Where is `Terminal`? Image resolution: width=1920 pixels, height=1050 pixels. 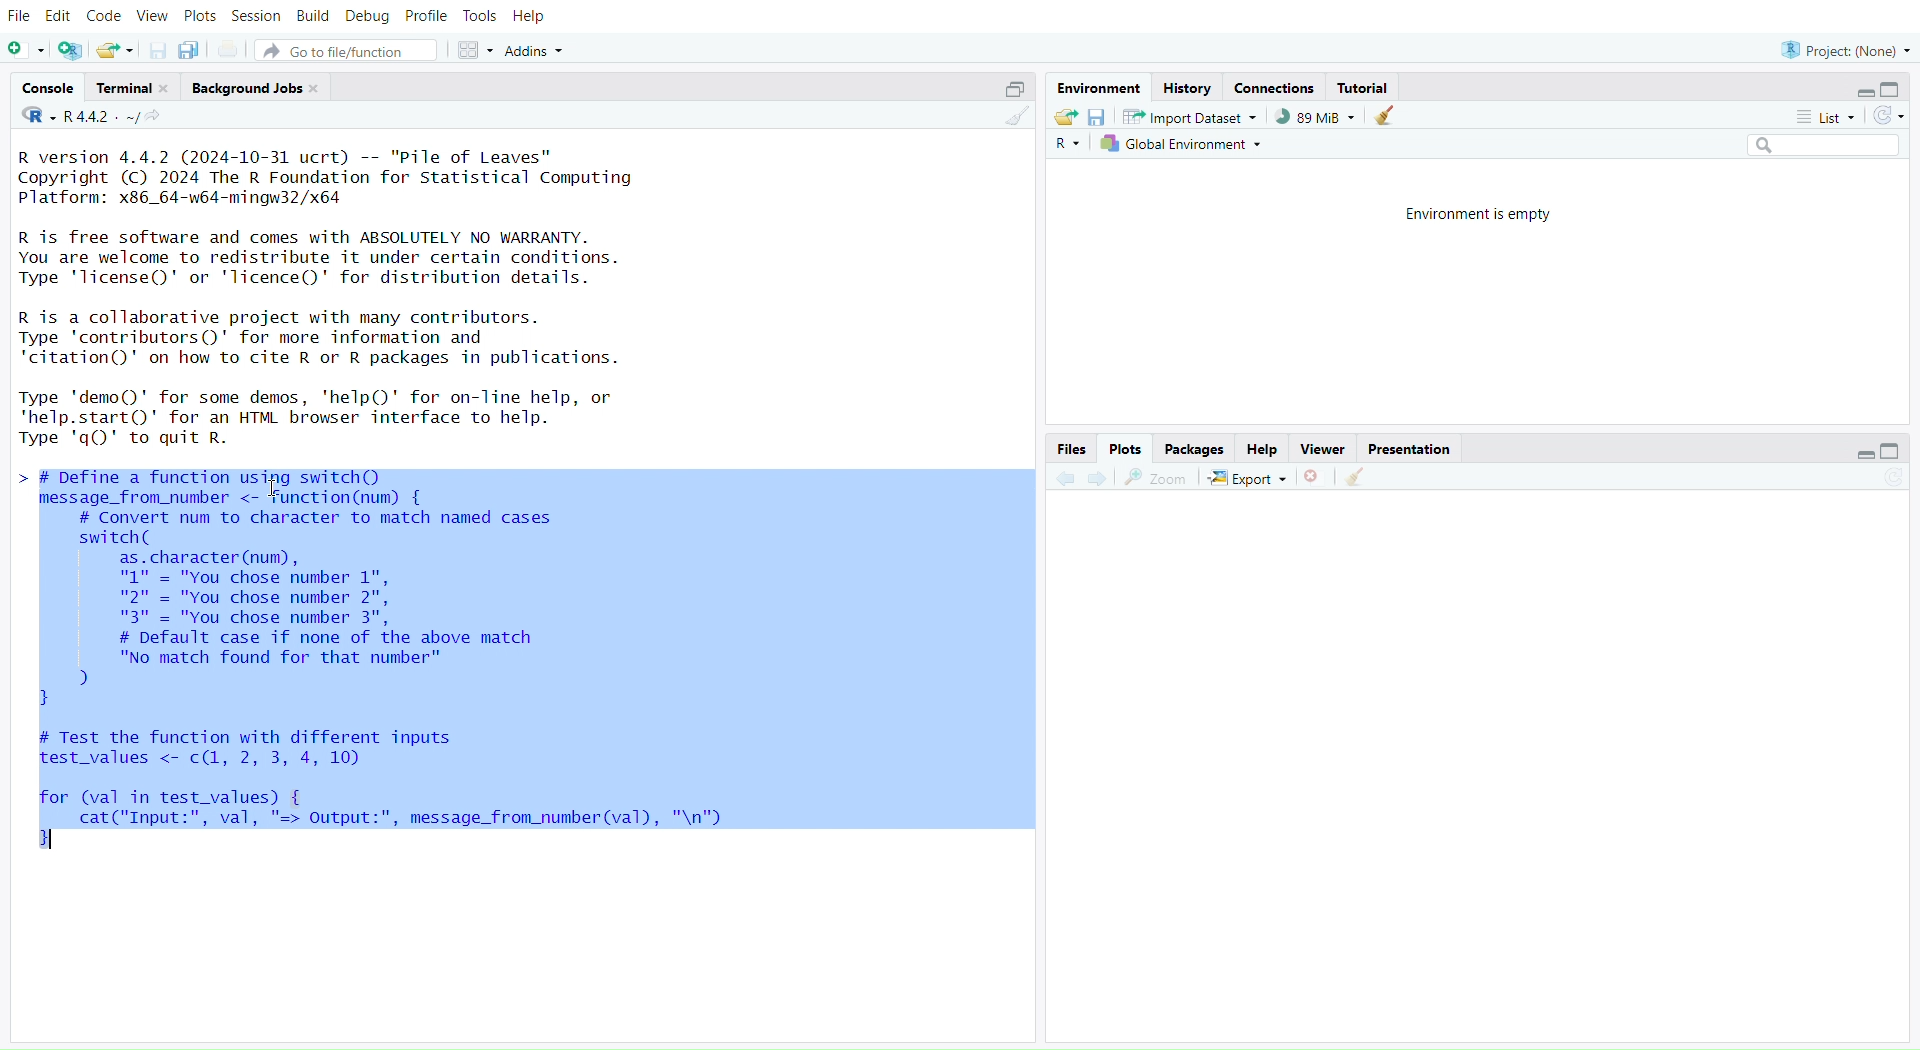
Terminal is located at coordinates (129, 86).